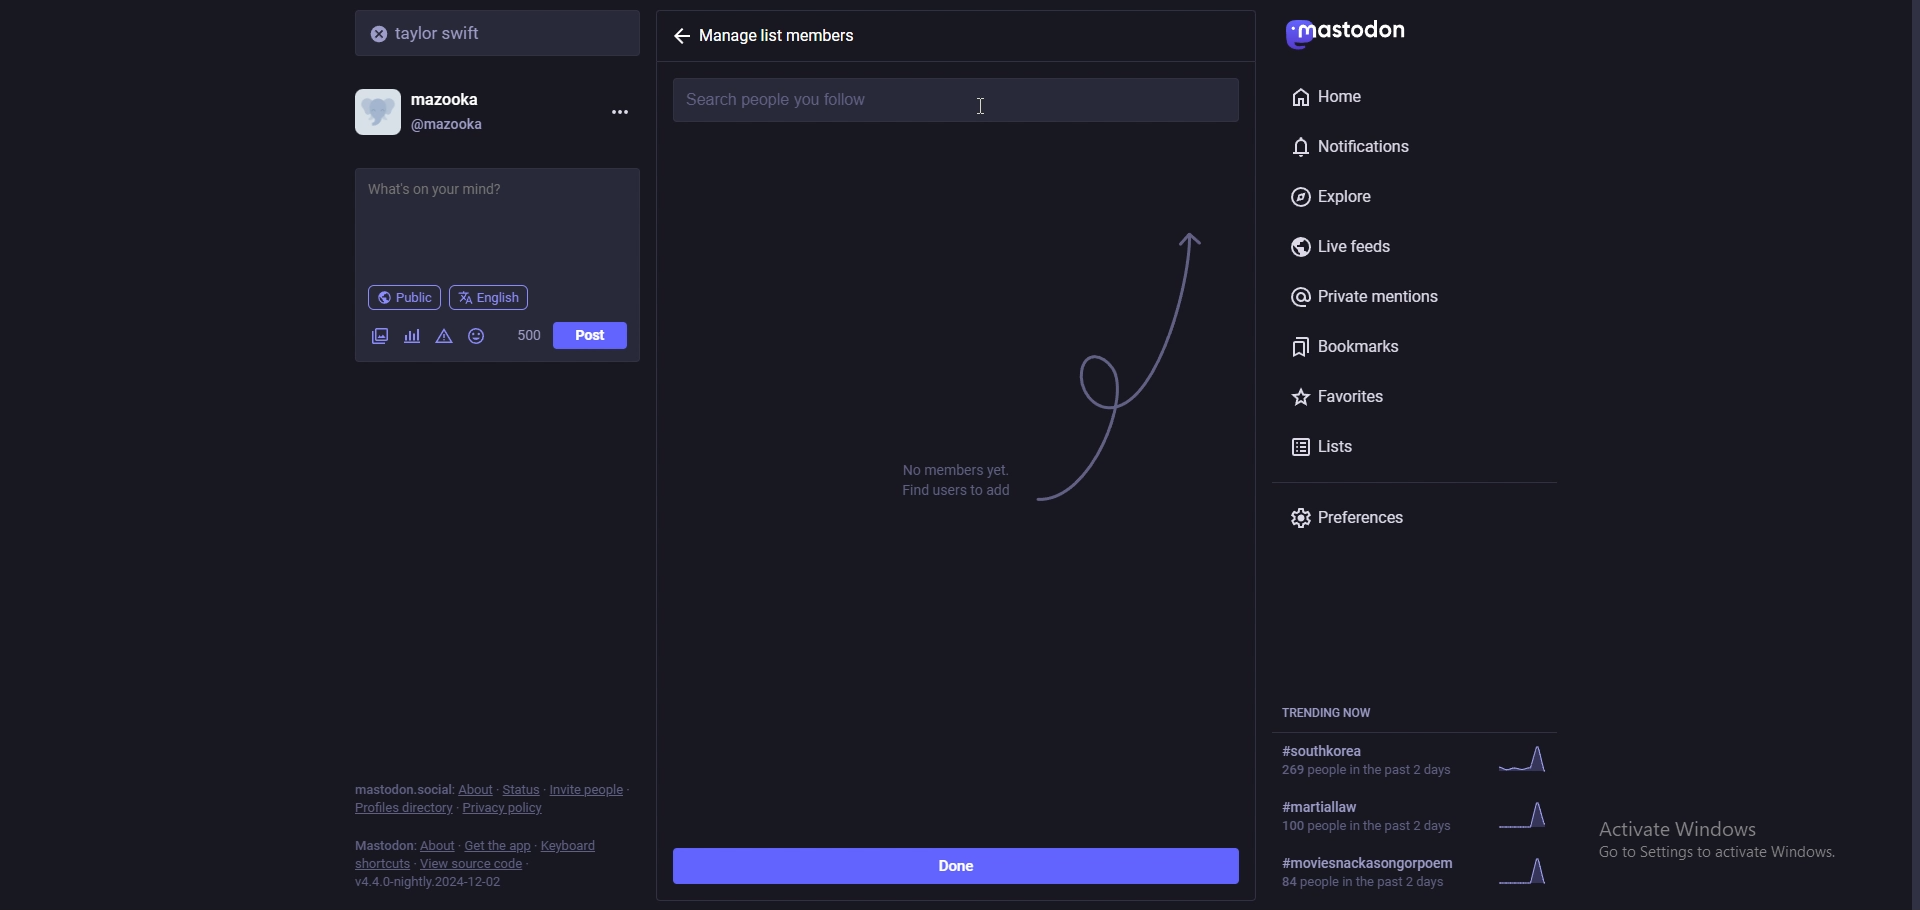 This screenshot has width=1920, height=910. I want to click on warning, so click(445, 335).